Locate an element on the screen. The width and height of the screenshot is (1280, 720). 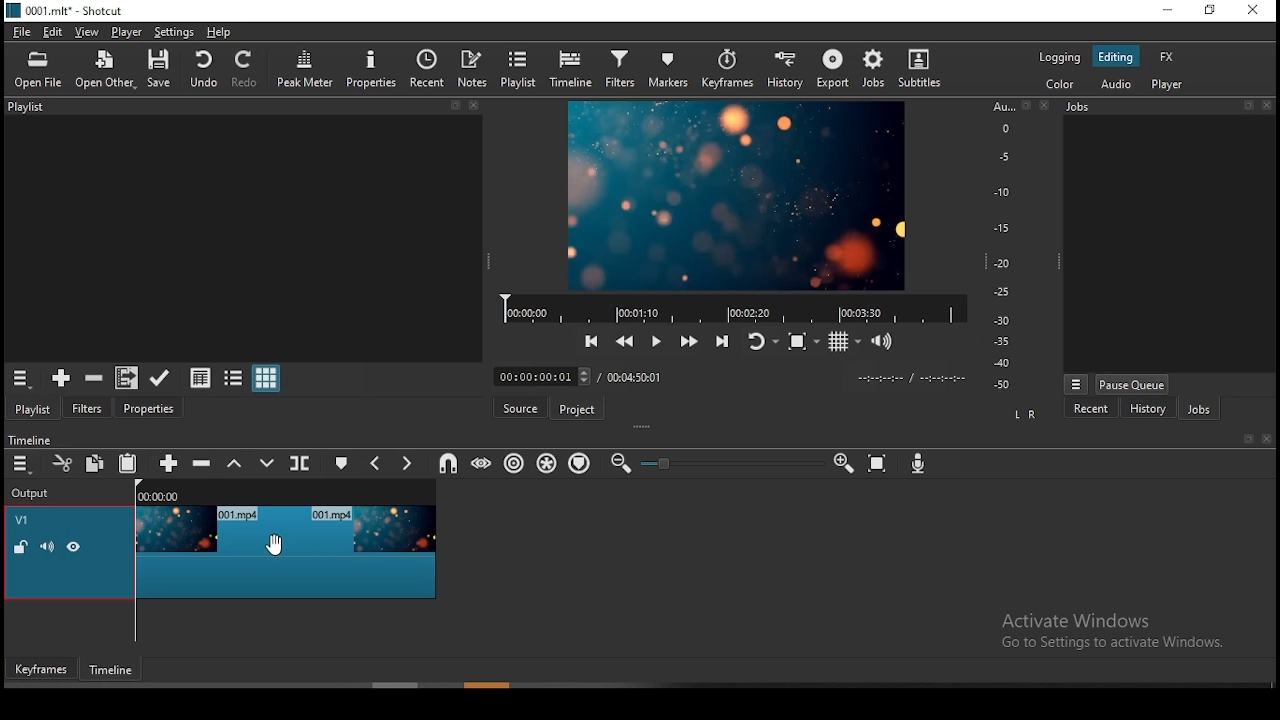
view is located at coordinates (86, 31).